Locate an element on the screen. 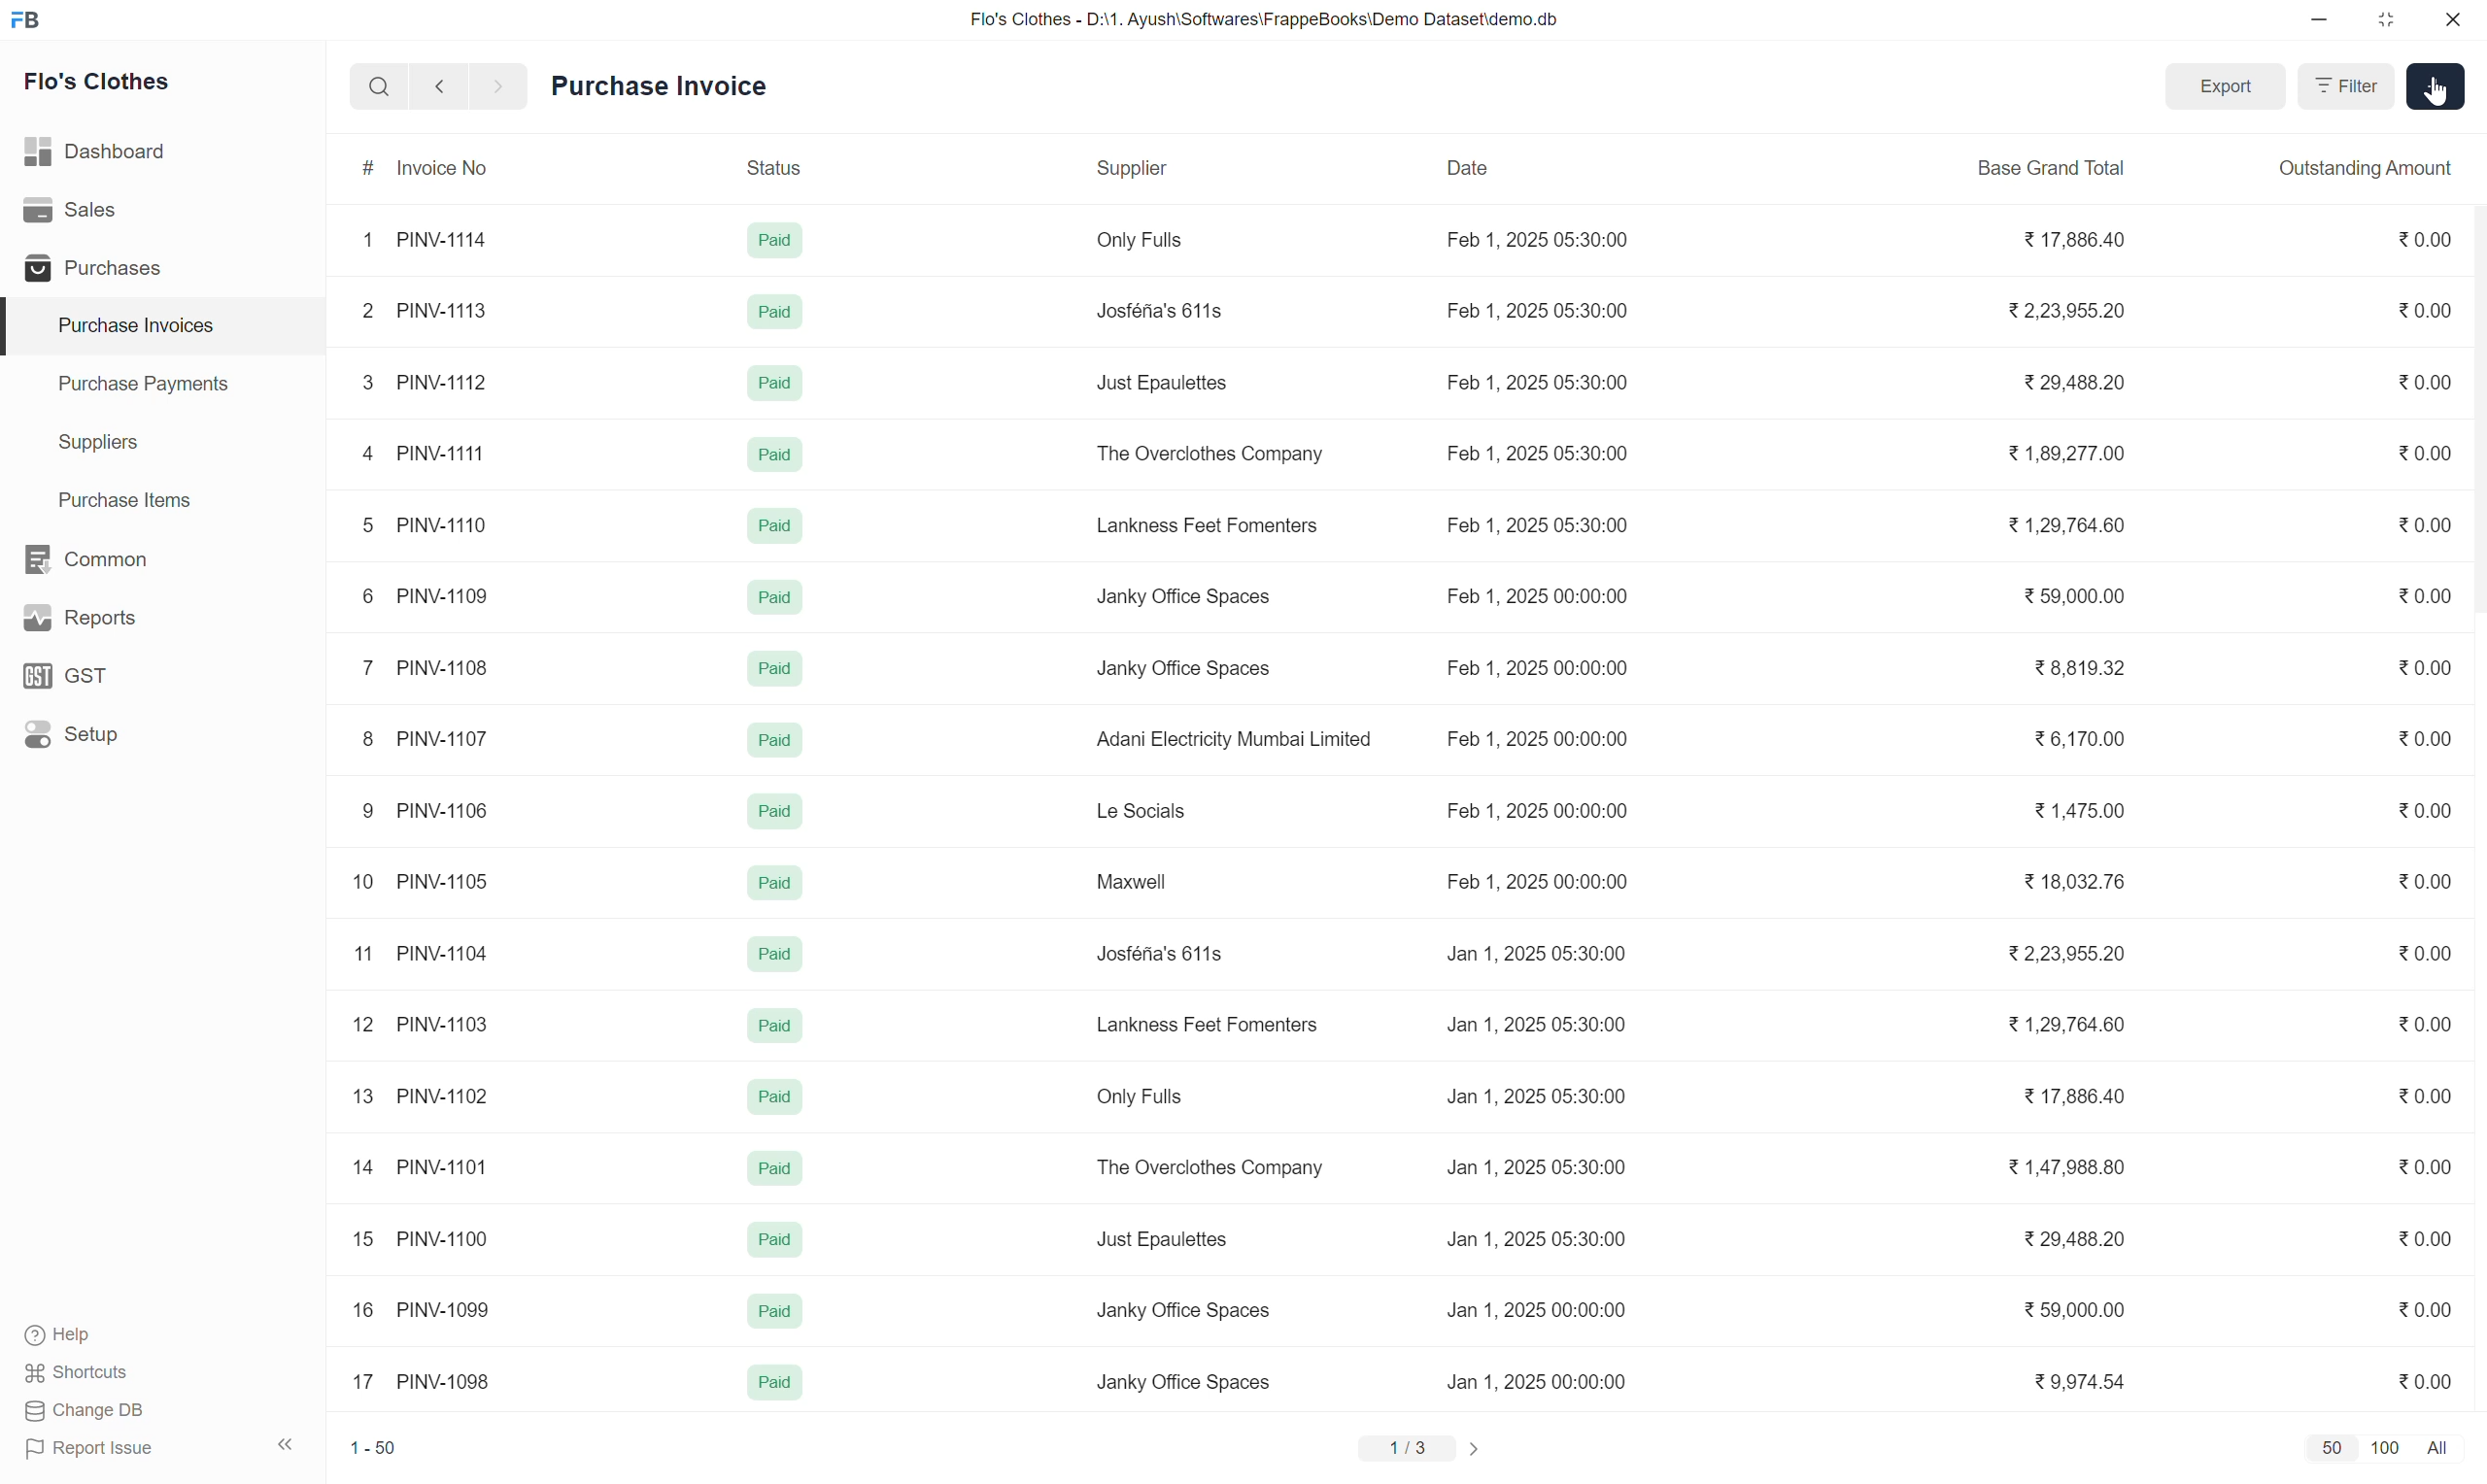 This screenshot has height=1484, width=2487. Paid is located at coordinates (777, 1239).